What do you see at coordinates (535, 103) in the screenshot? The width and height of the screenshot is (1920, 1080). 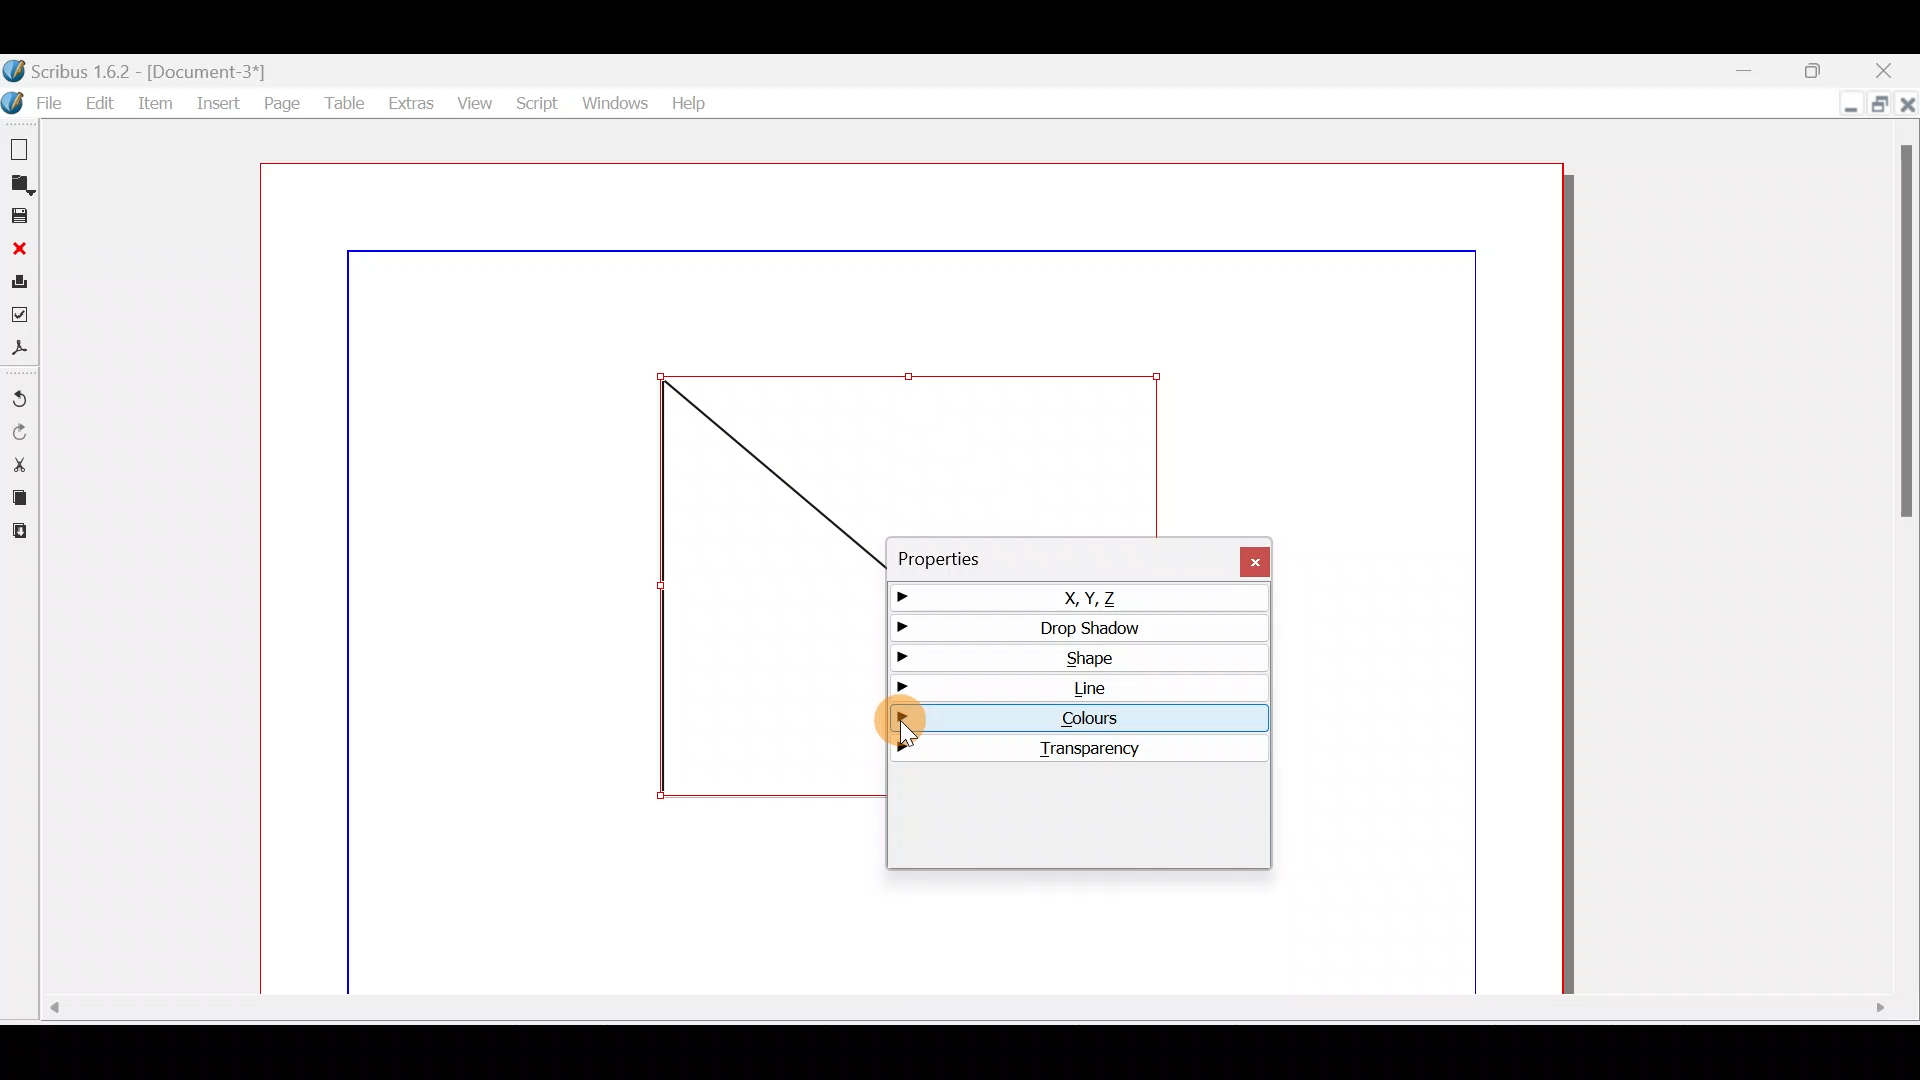 I see `Script` at bounding box center [535, 103].